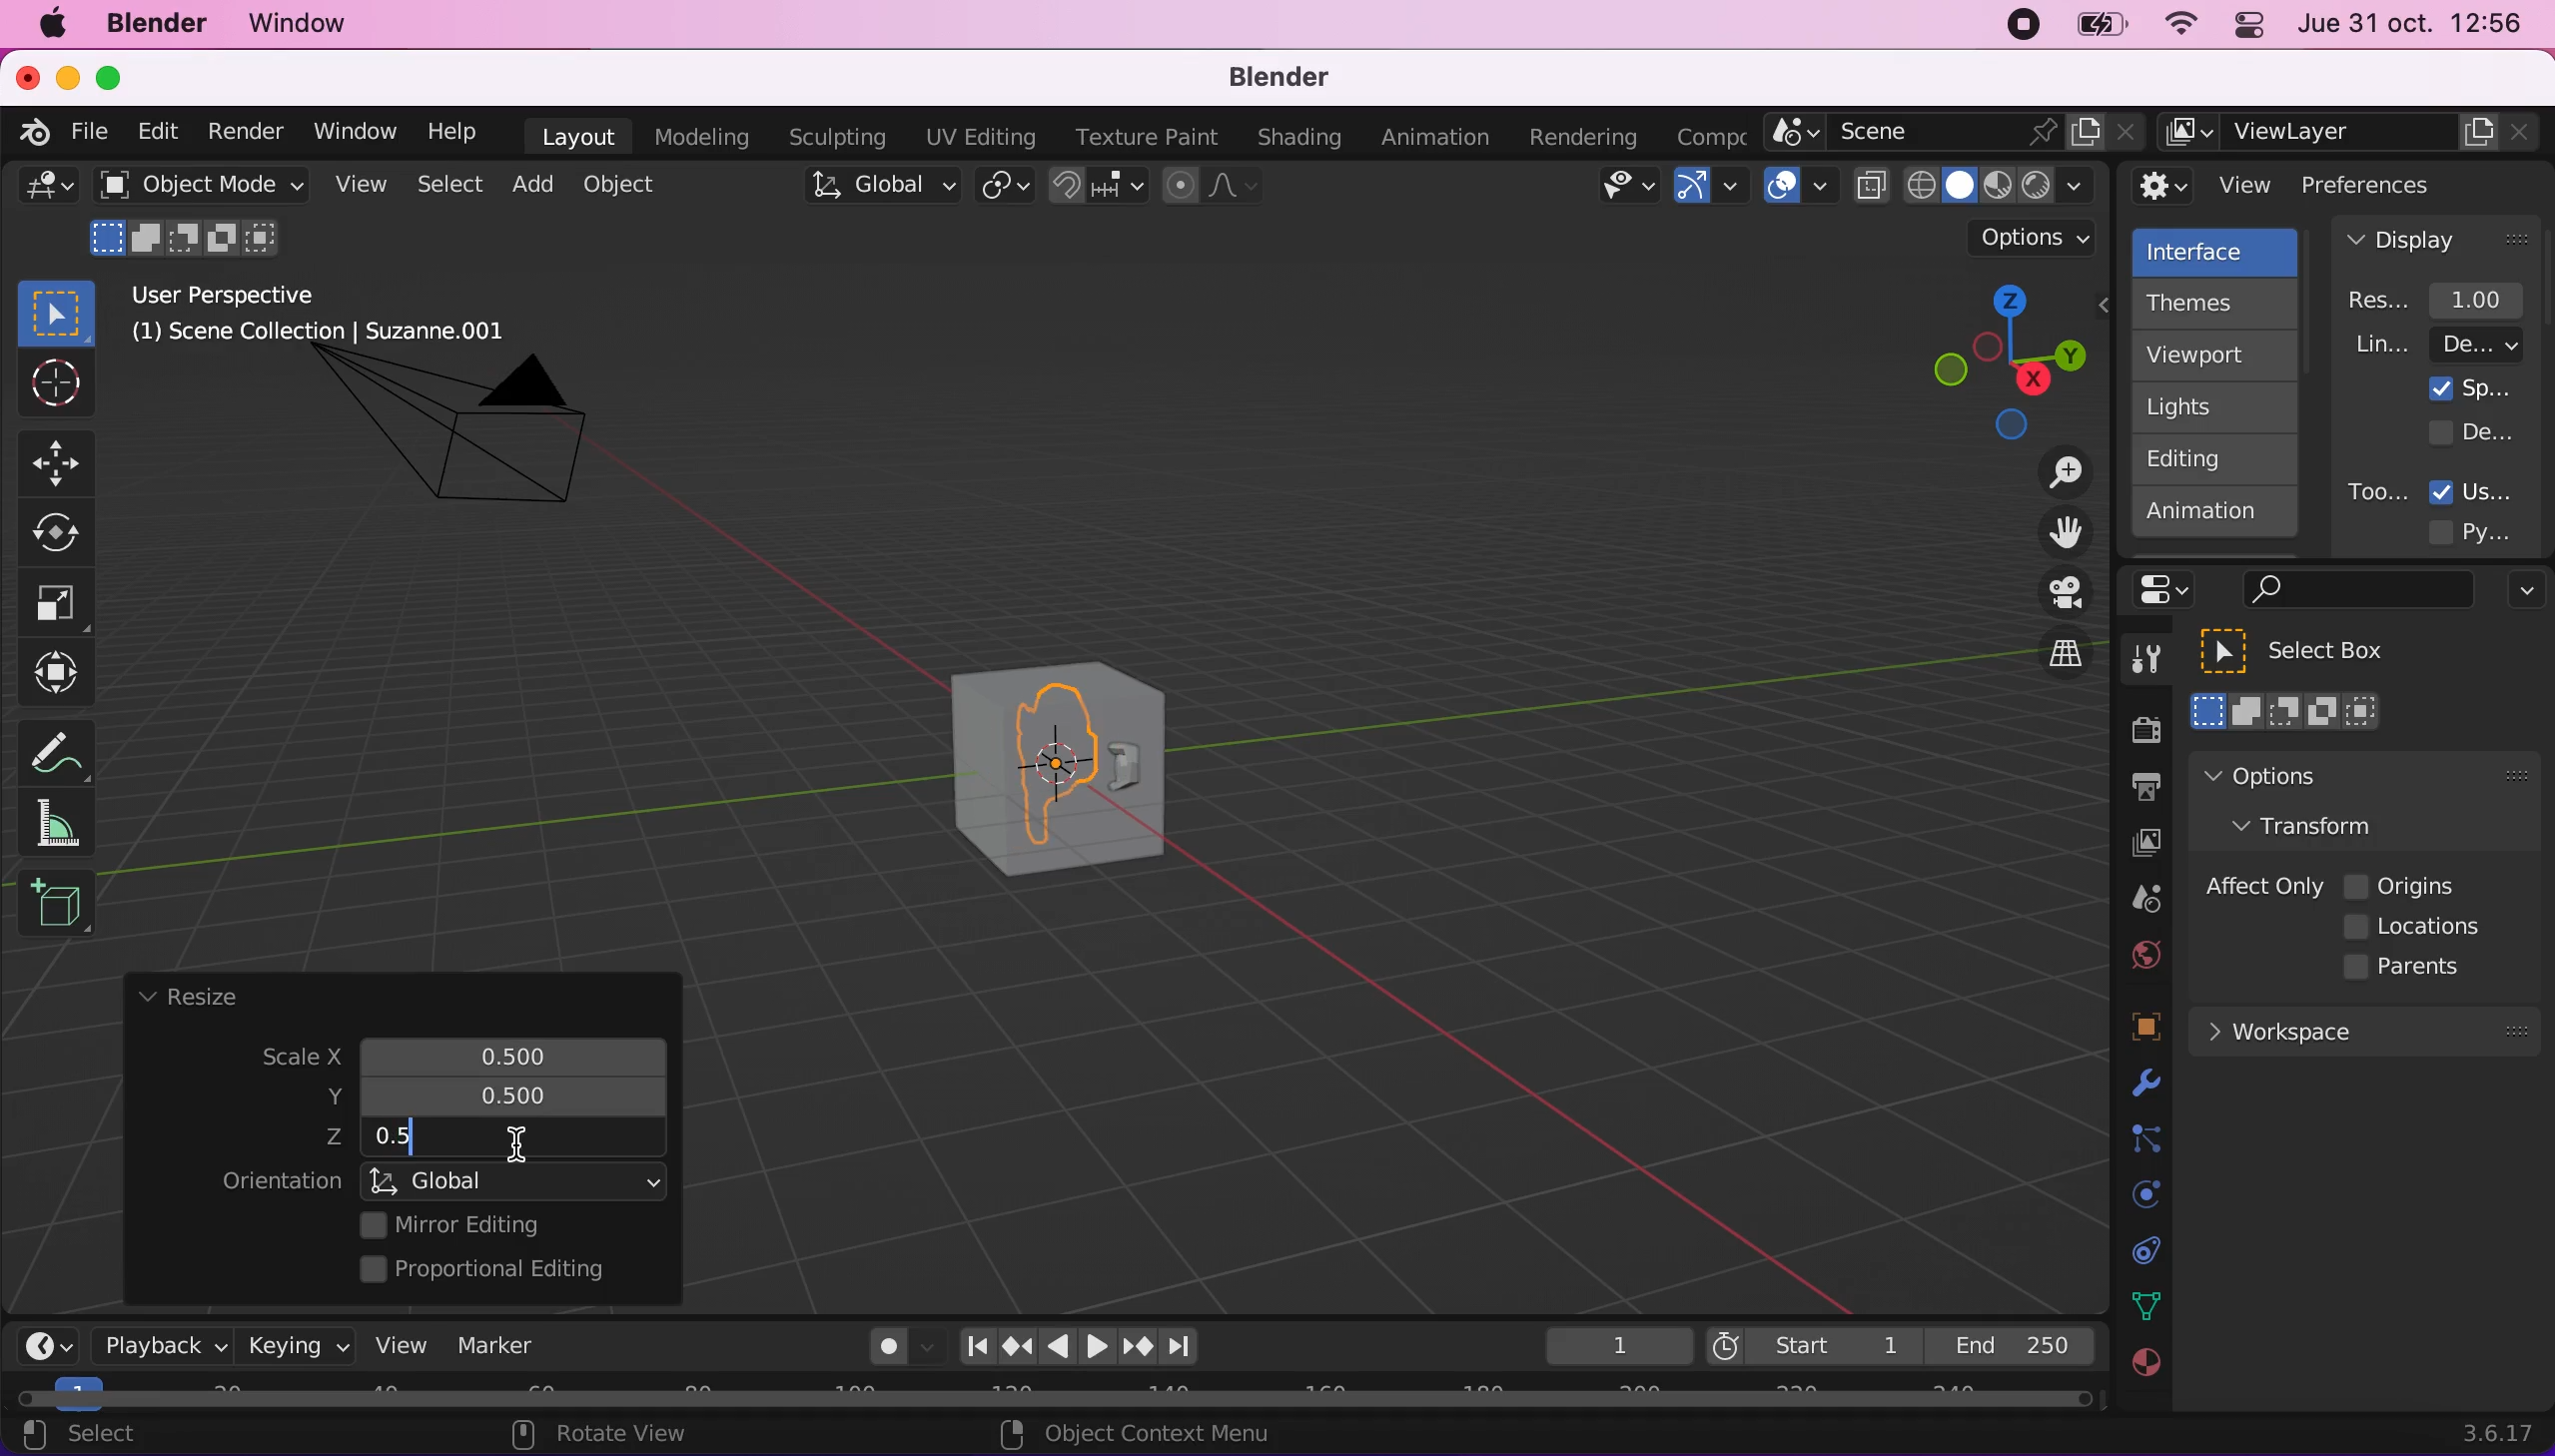 Image resolution: width=2555 pixels, height=1456 pixels. I want to click on close, so click(26, 76).